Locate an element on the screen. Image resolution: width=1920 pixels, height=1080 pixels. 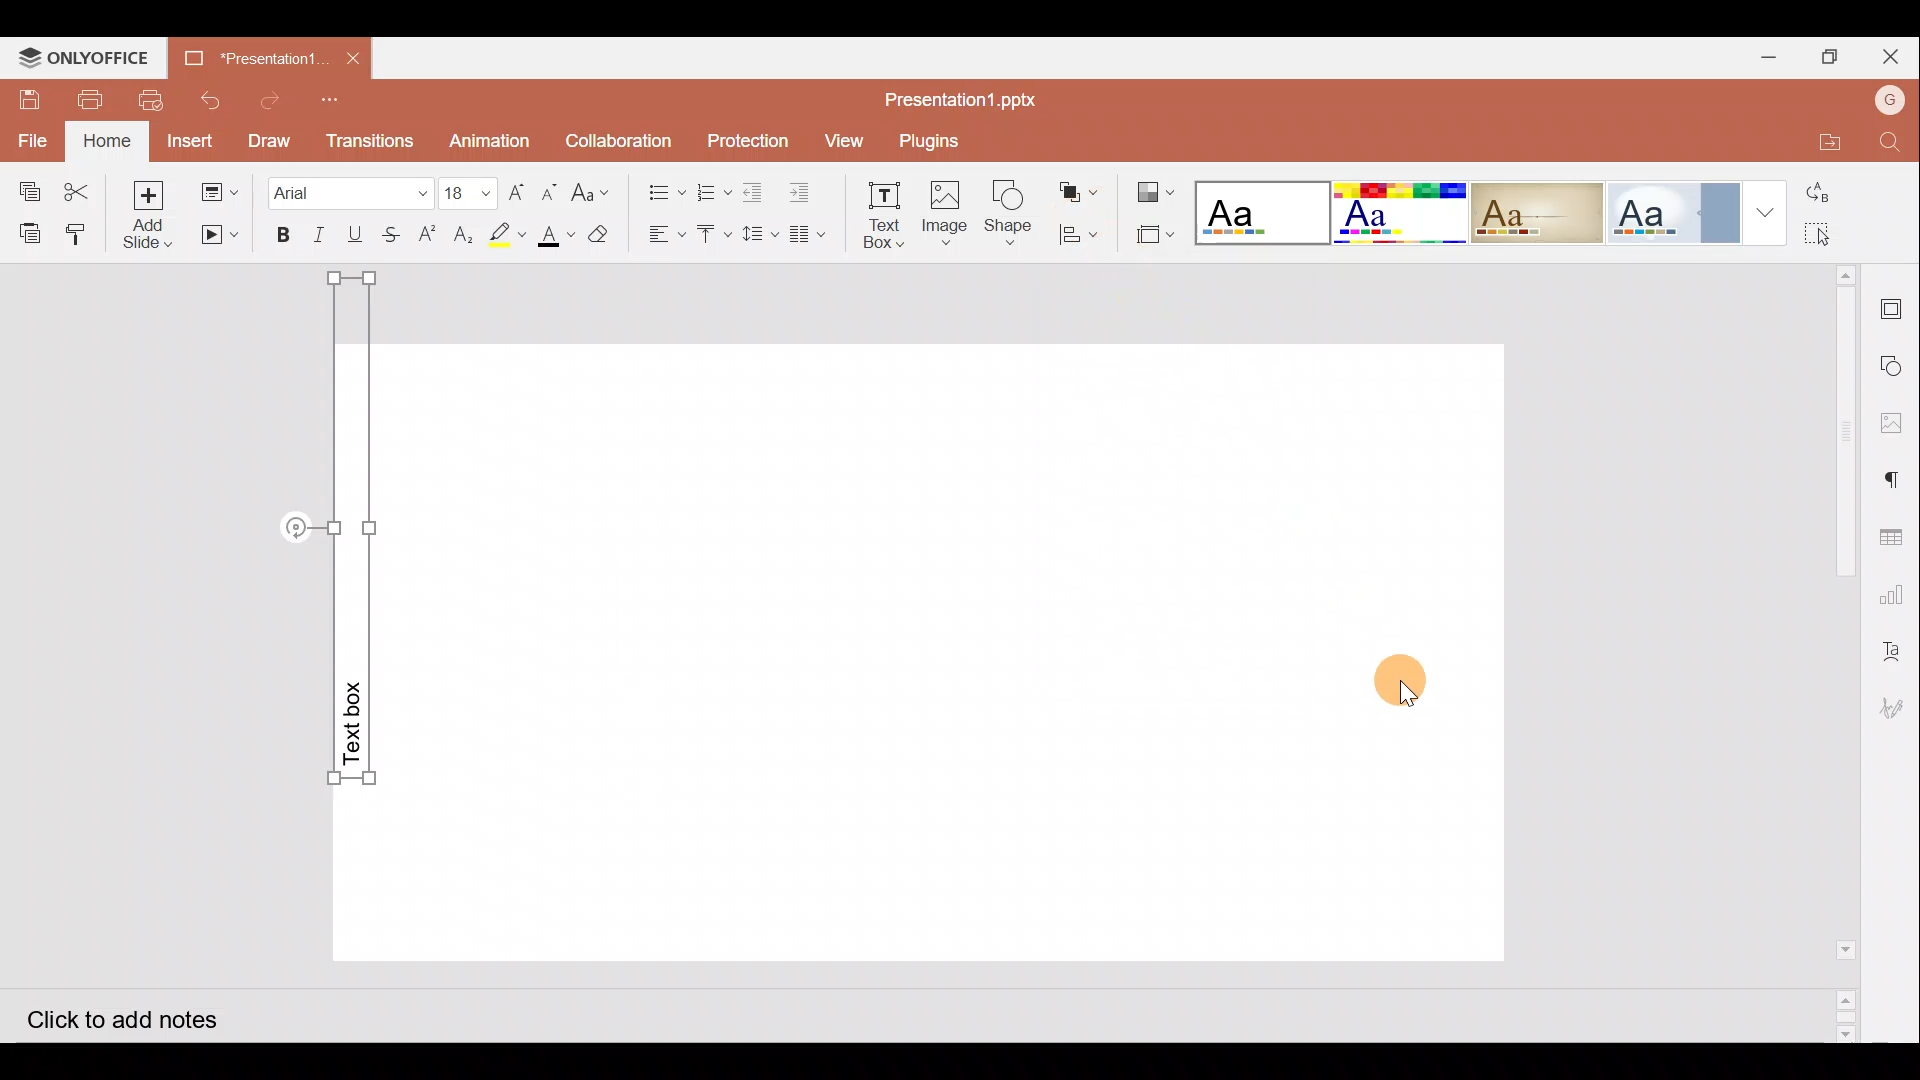
Select slide size is located at coordinates (1147, 237).